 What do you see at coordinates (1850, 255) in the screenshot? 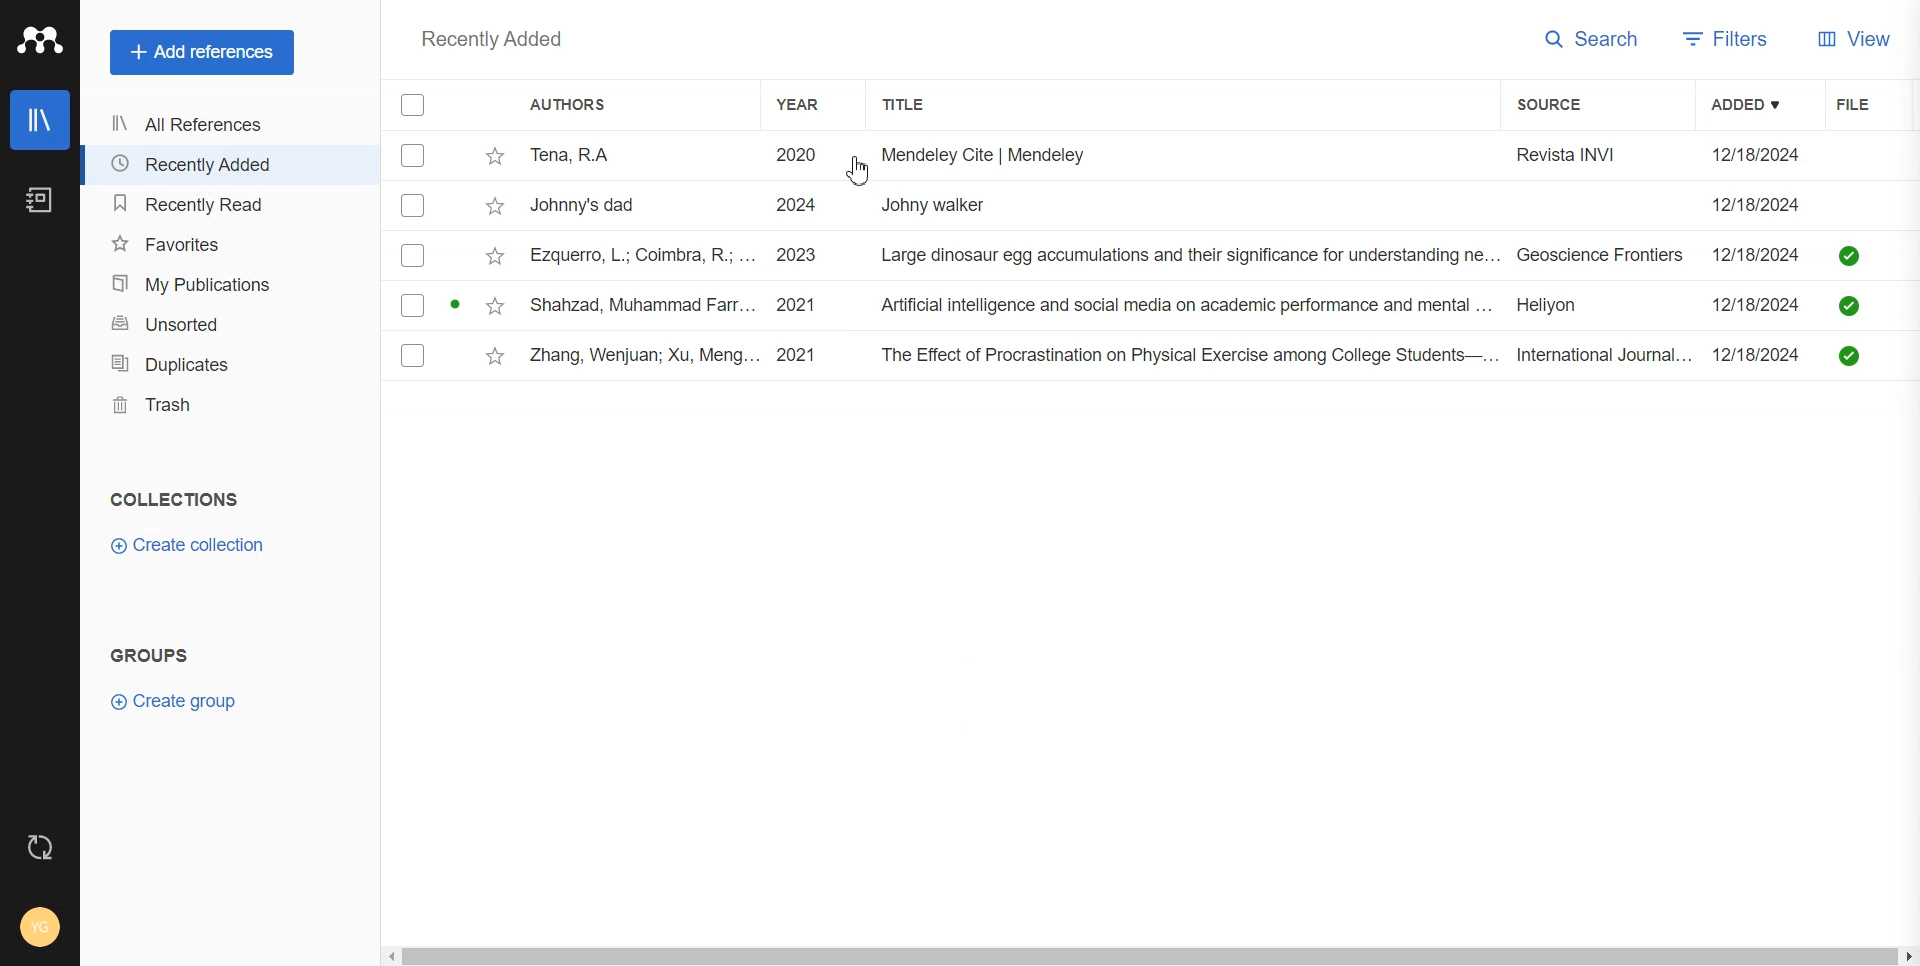
I see `saved` at bounding box center [1850, 255].